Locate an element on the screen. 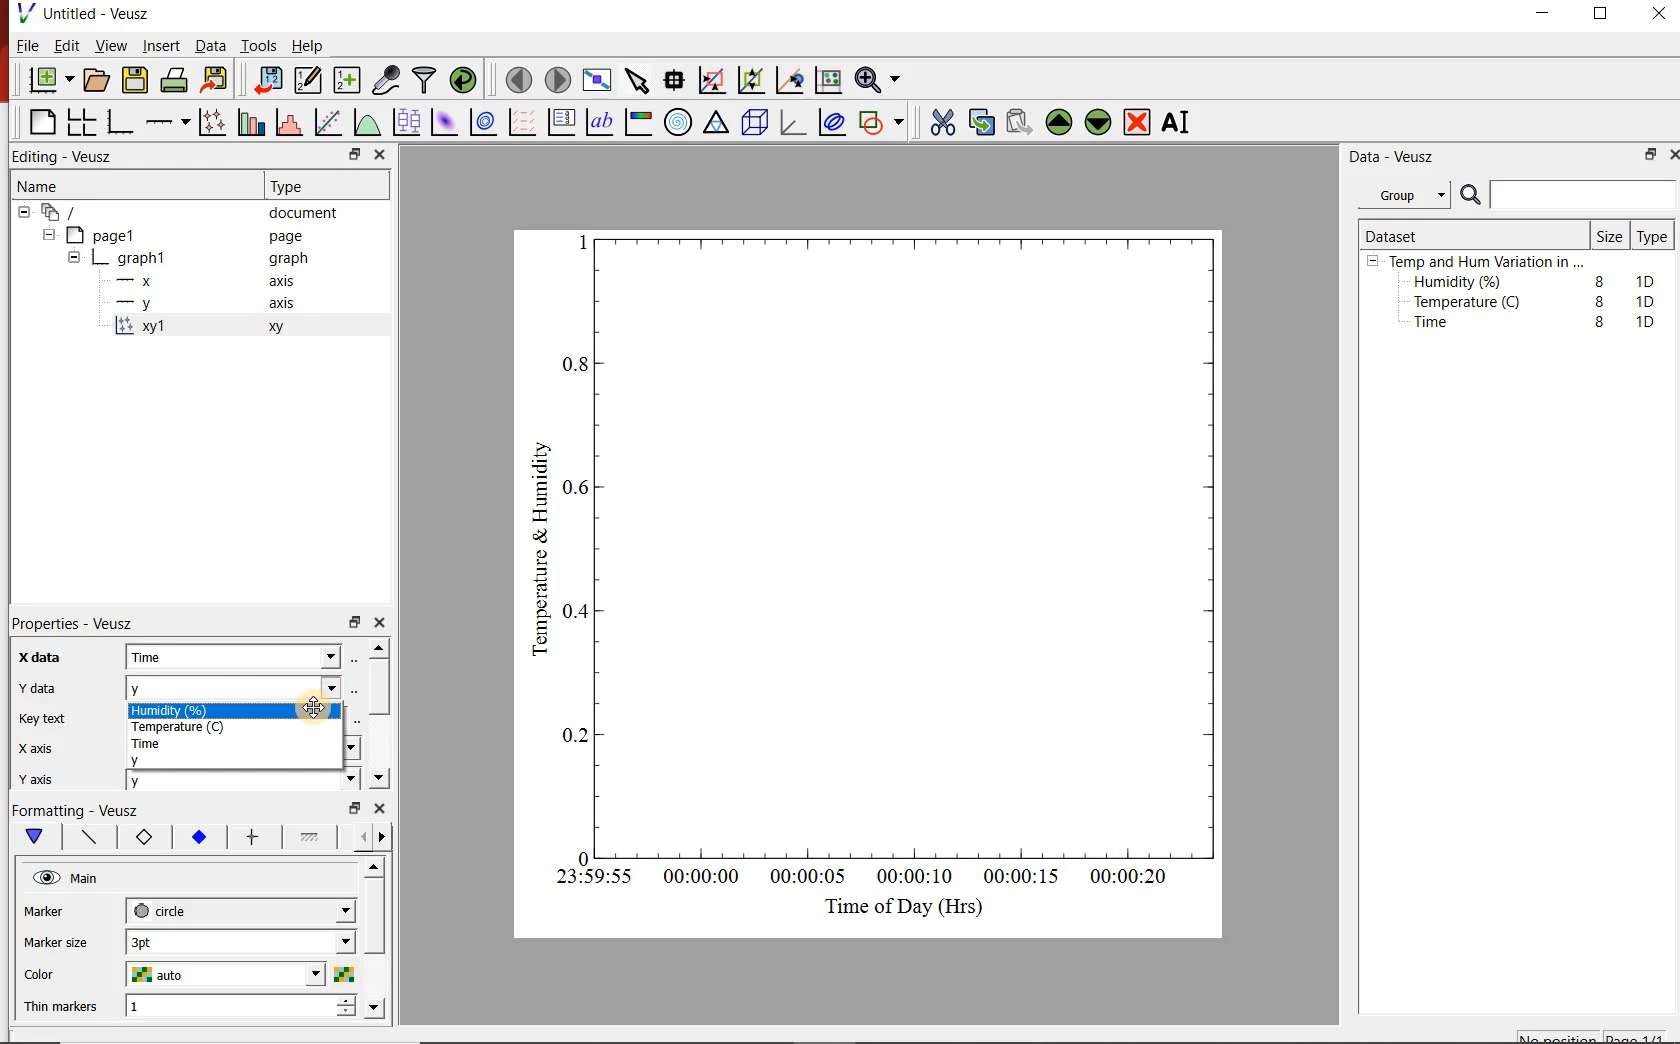  00:00:00 is located at coordinates (698, 879).